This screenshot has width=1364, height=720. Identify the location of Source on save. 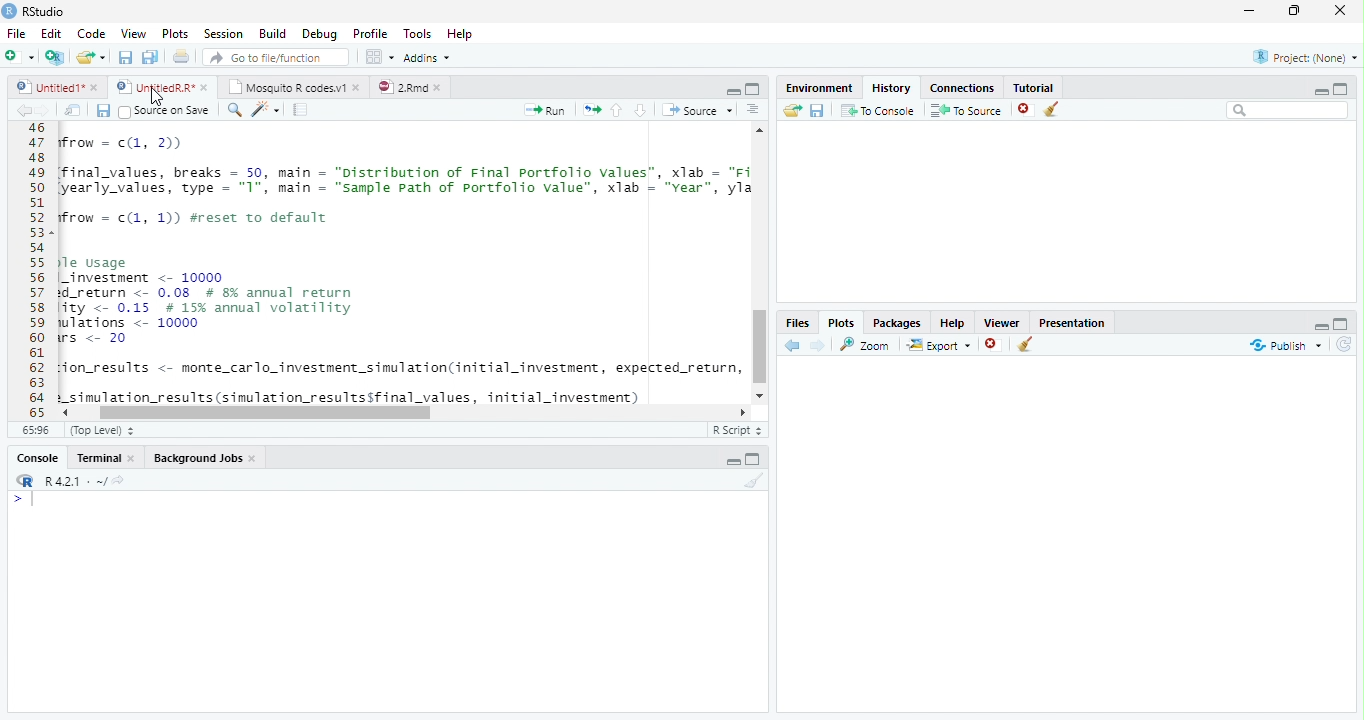
(166, 111).